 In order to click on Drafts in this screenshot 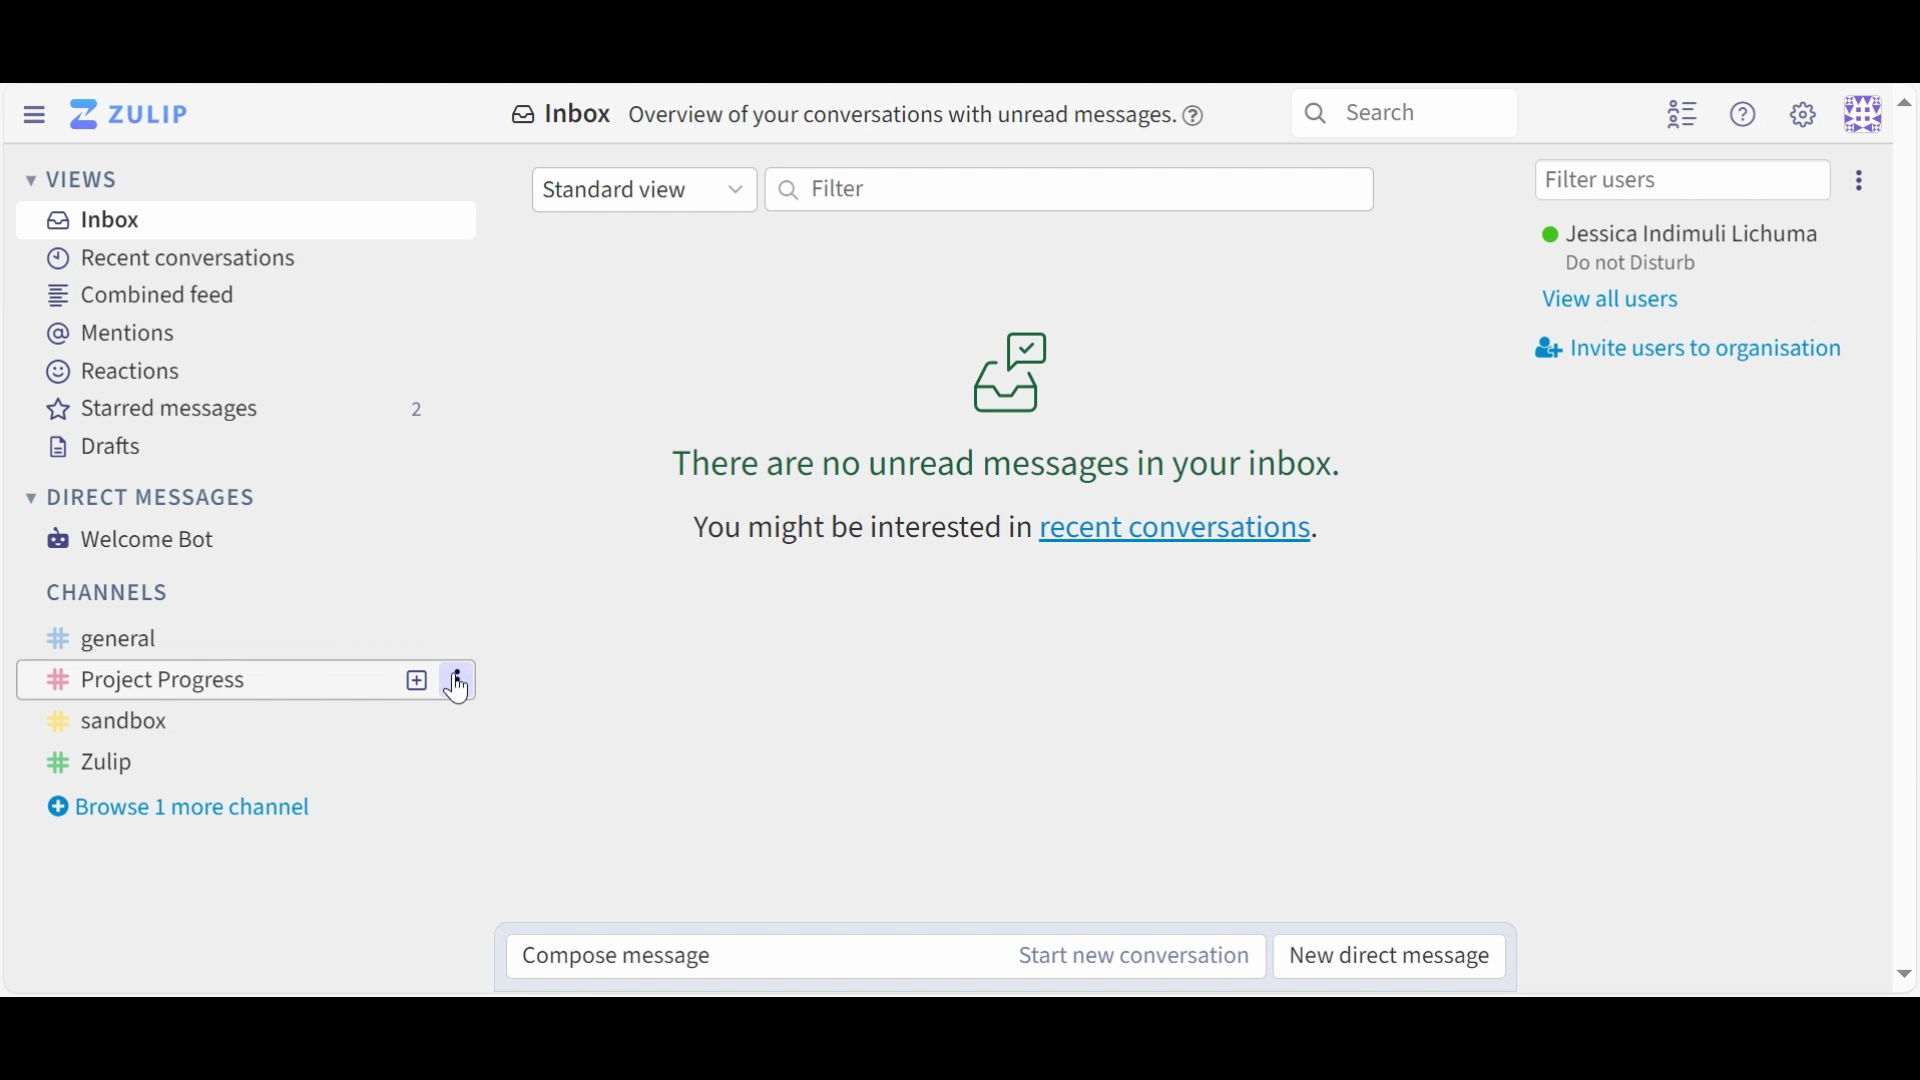, I will do `click(101, 448)`.